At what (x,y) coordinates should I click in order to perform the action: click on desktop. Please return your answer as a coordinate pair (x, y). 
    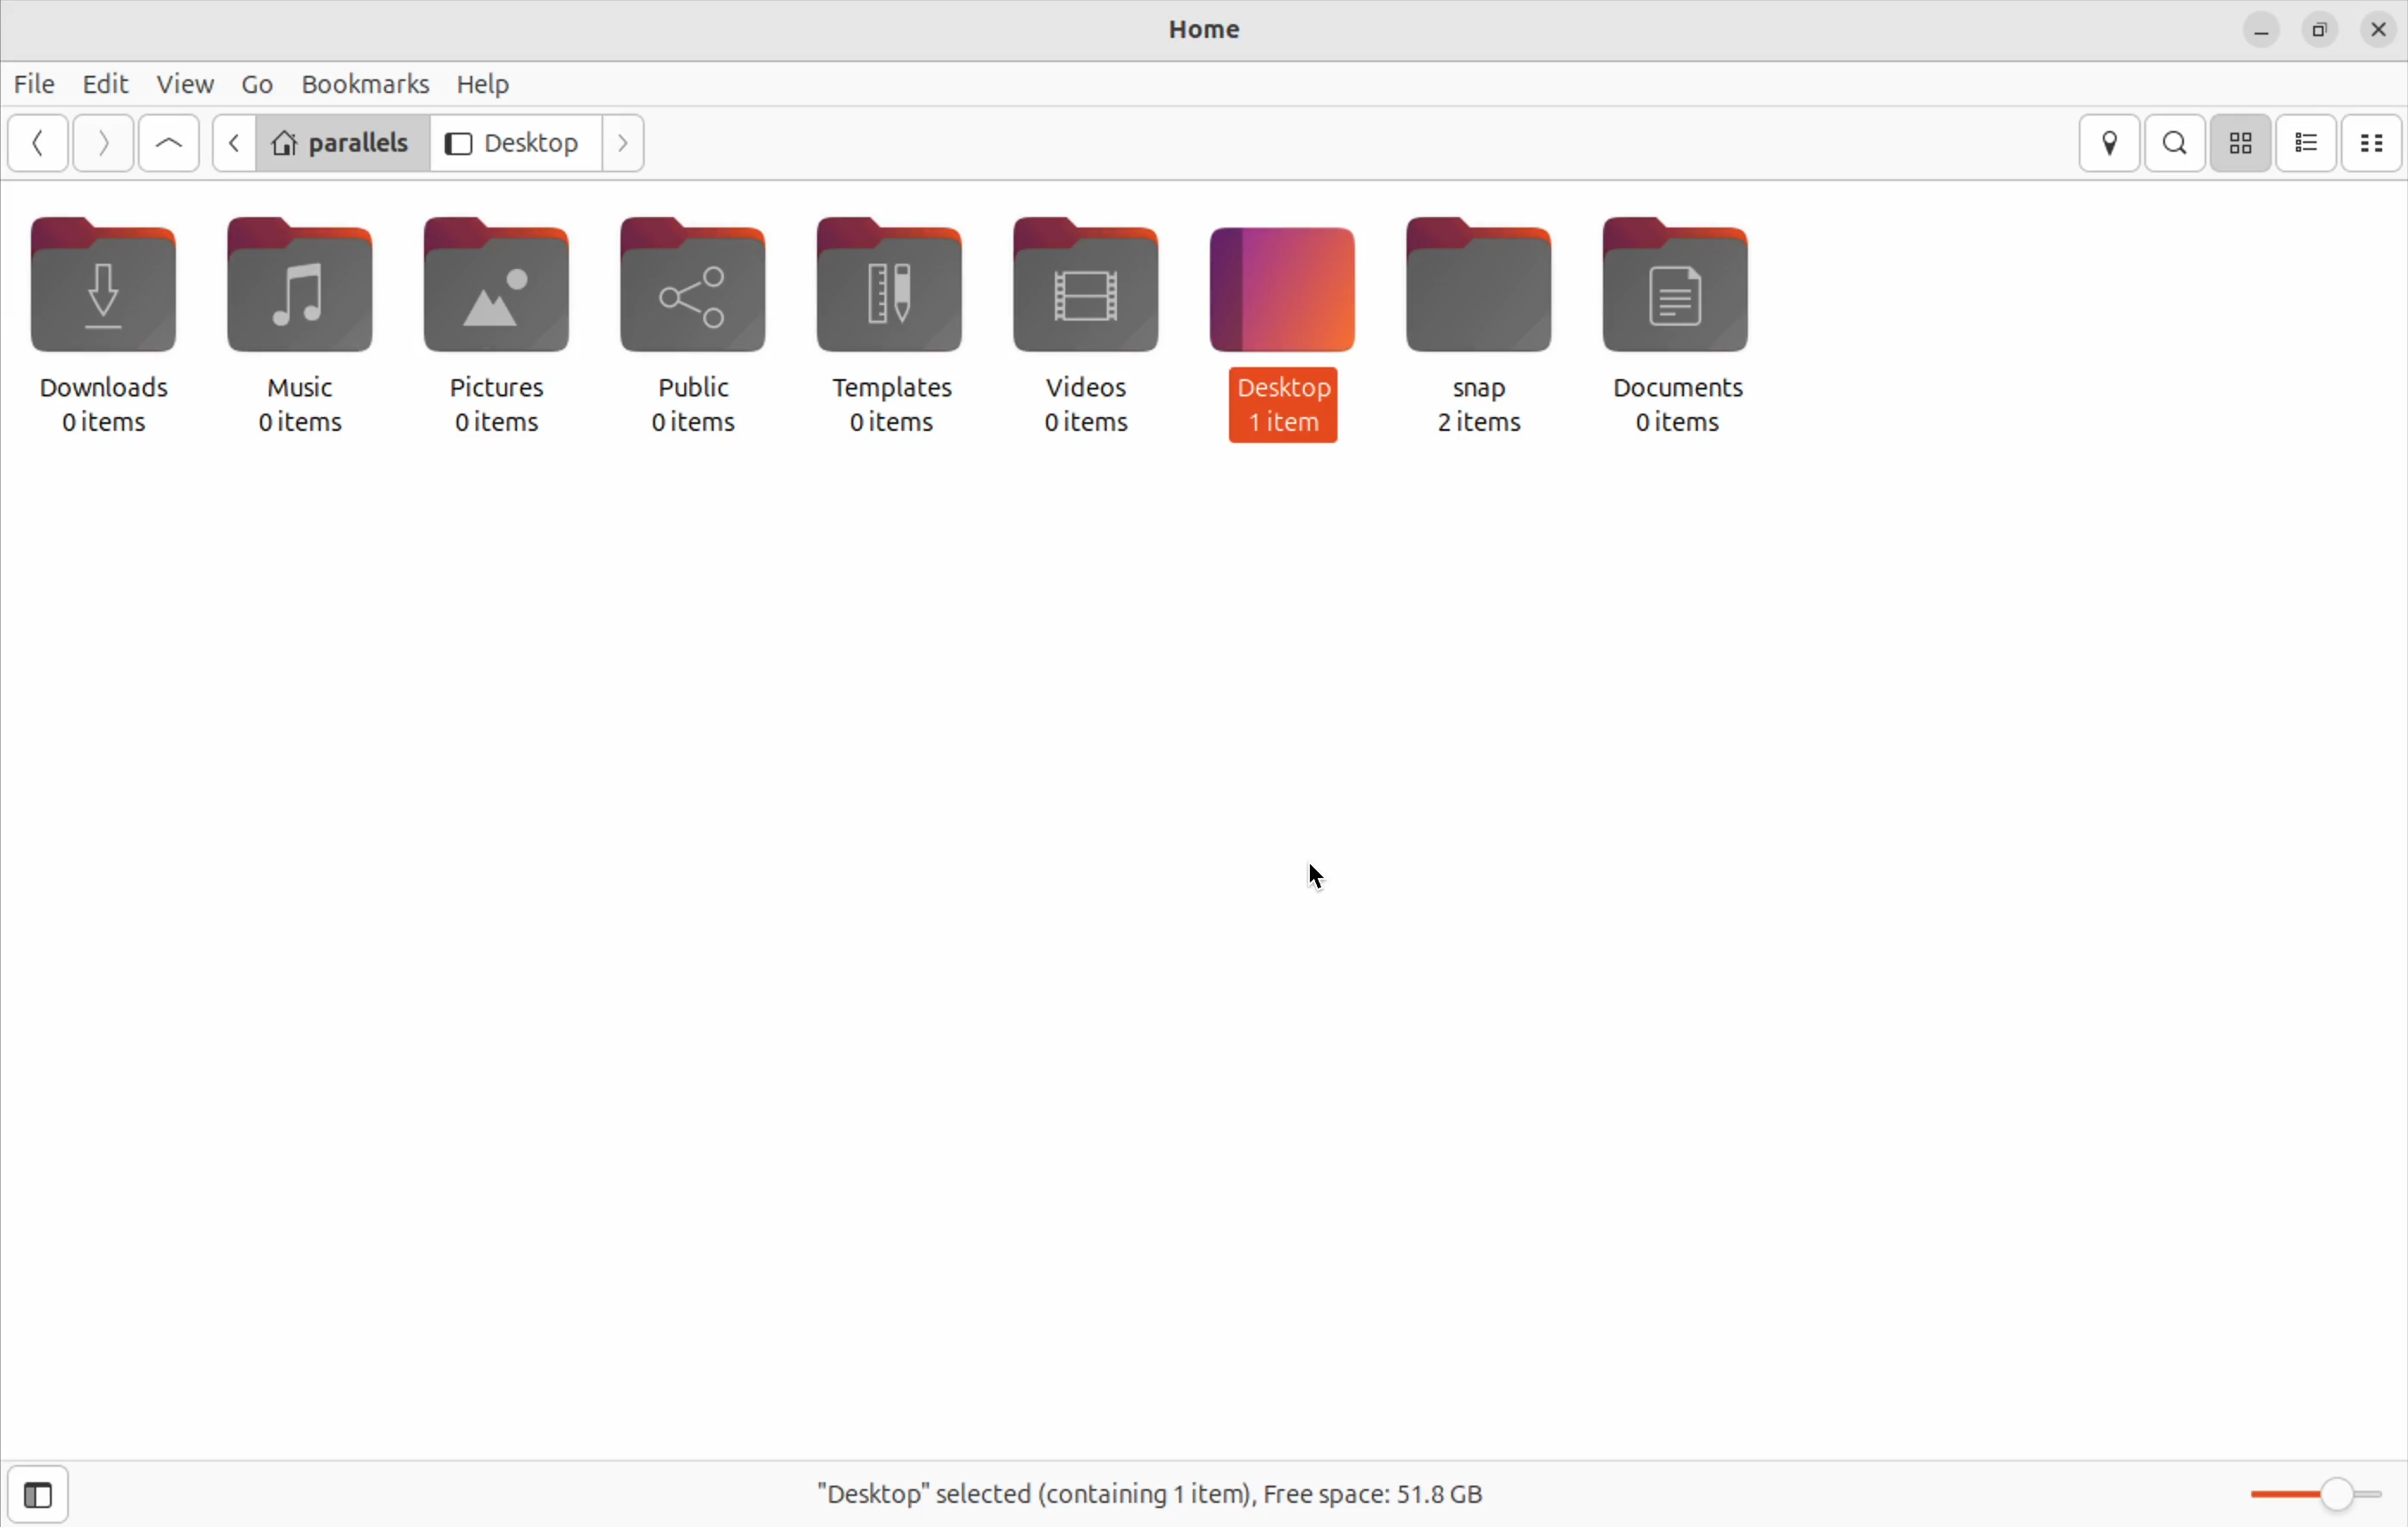
    Looking at the image, I should click on (512, 141).